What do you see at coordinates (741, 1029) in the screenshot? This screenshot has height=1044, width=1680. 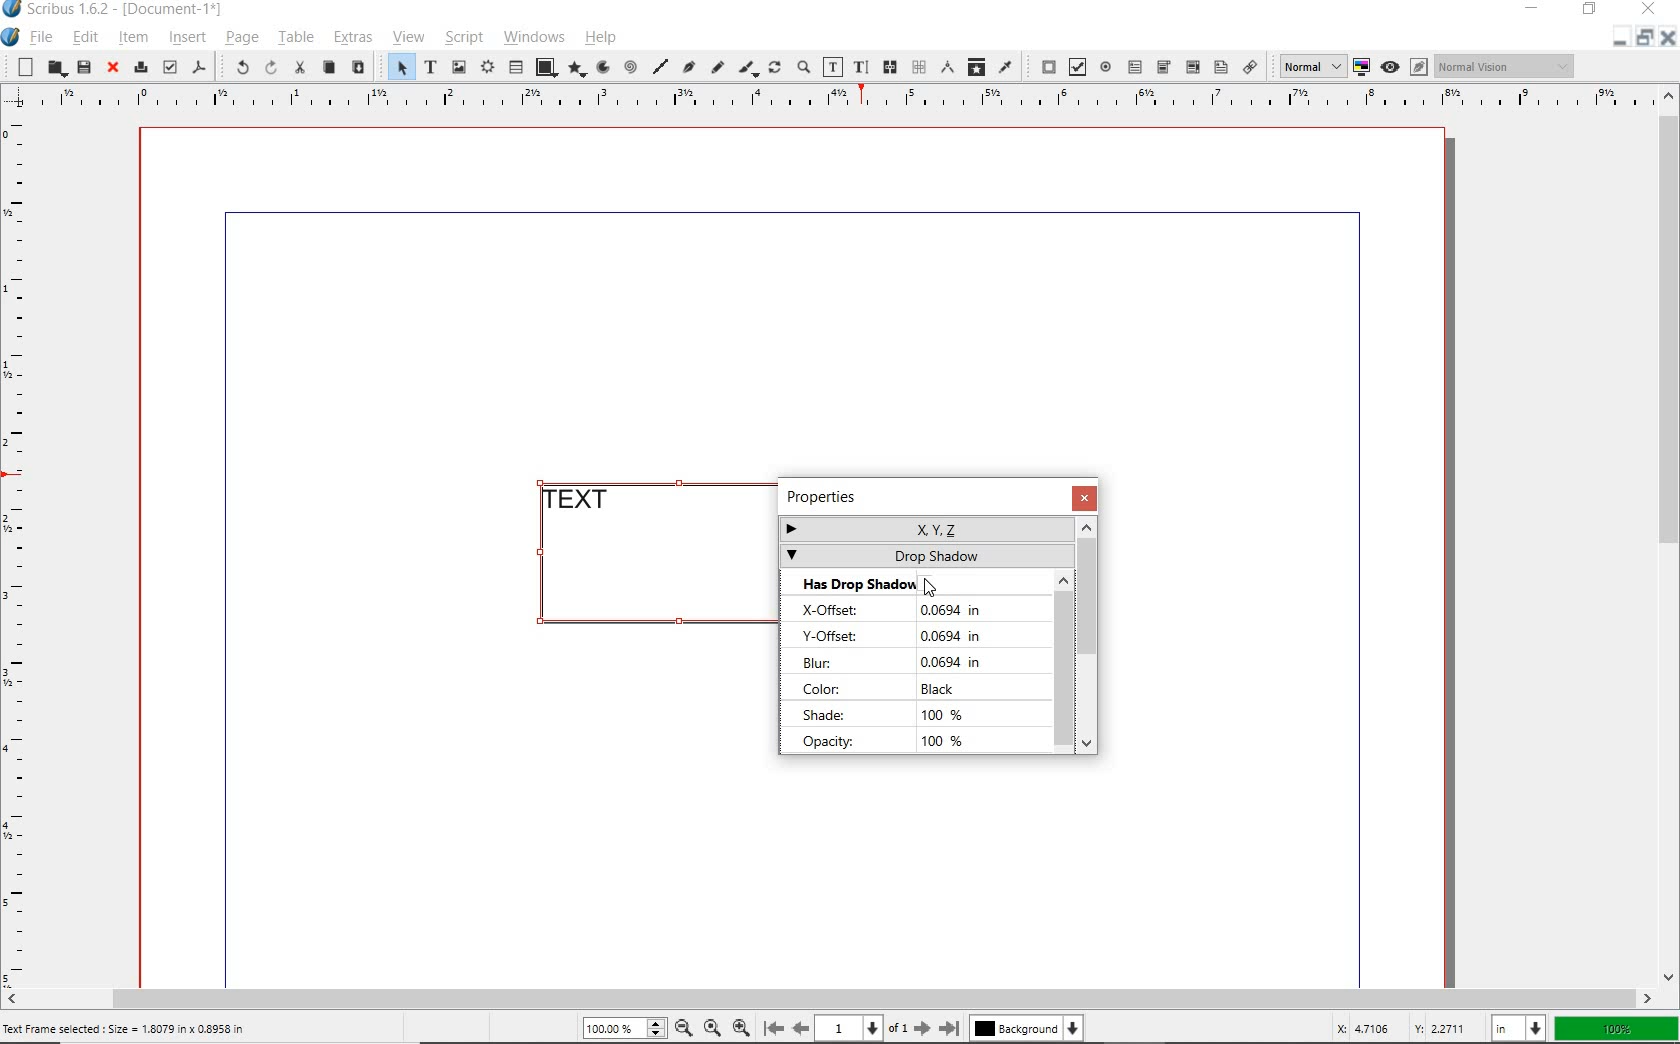 I see `Zoom In` at bounding box center [741, 1029].